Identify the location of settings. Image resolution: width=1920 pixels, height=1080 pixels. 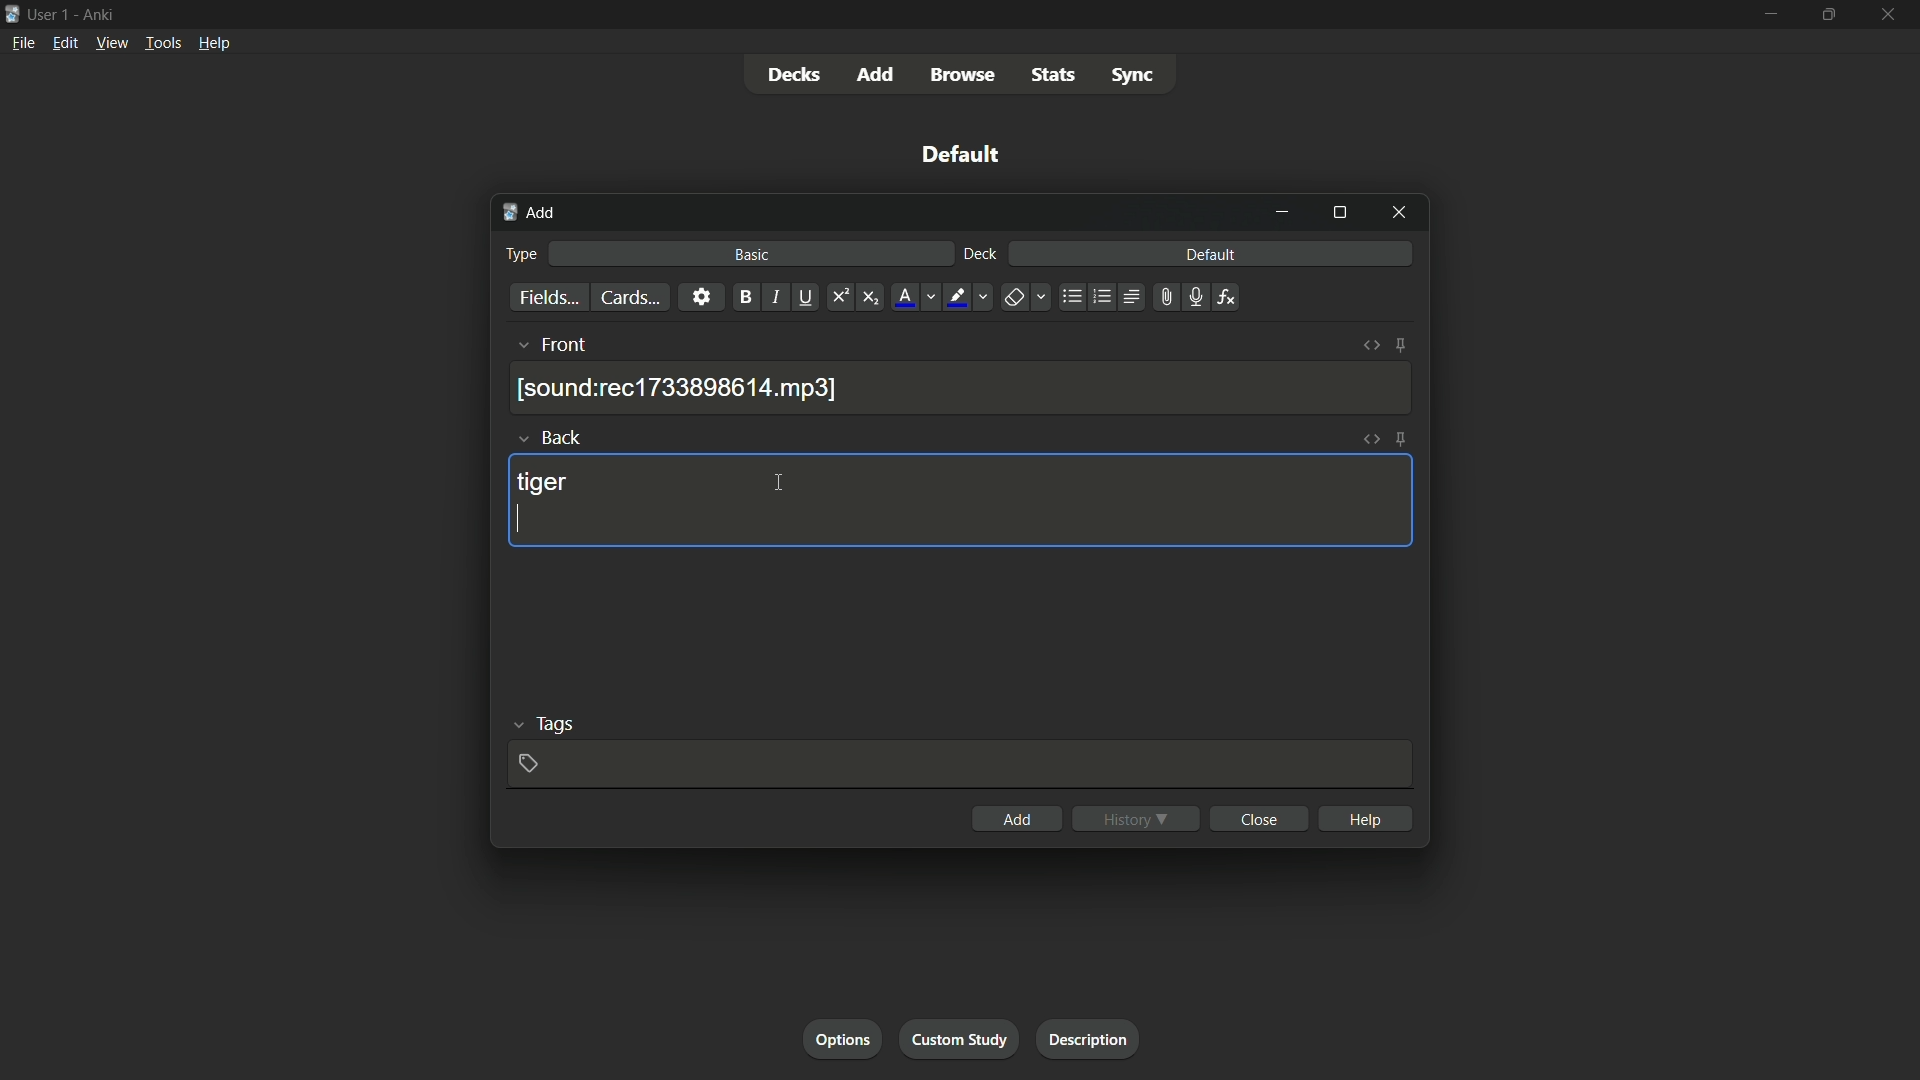
(700, 297).